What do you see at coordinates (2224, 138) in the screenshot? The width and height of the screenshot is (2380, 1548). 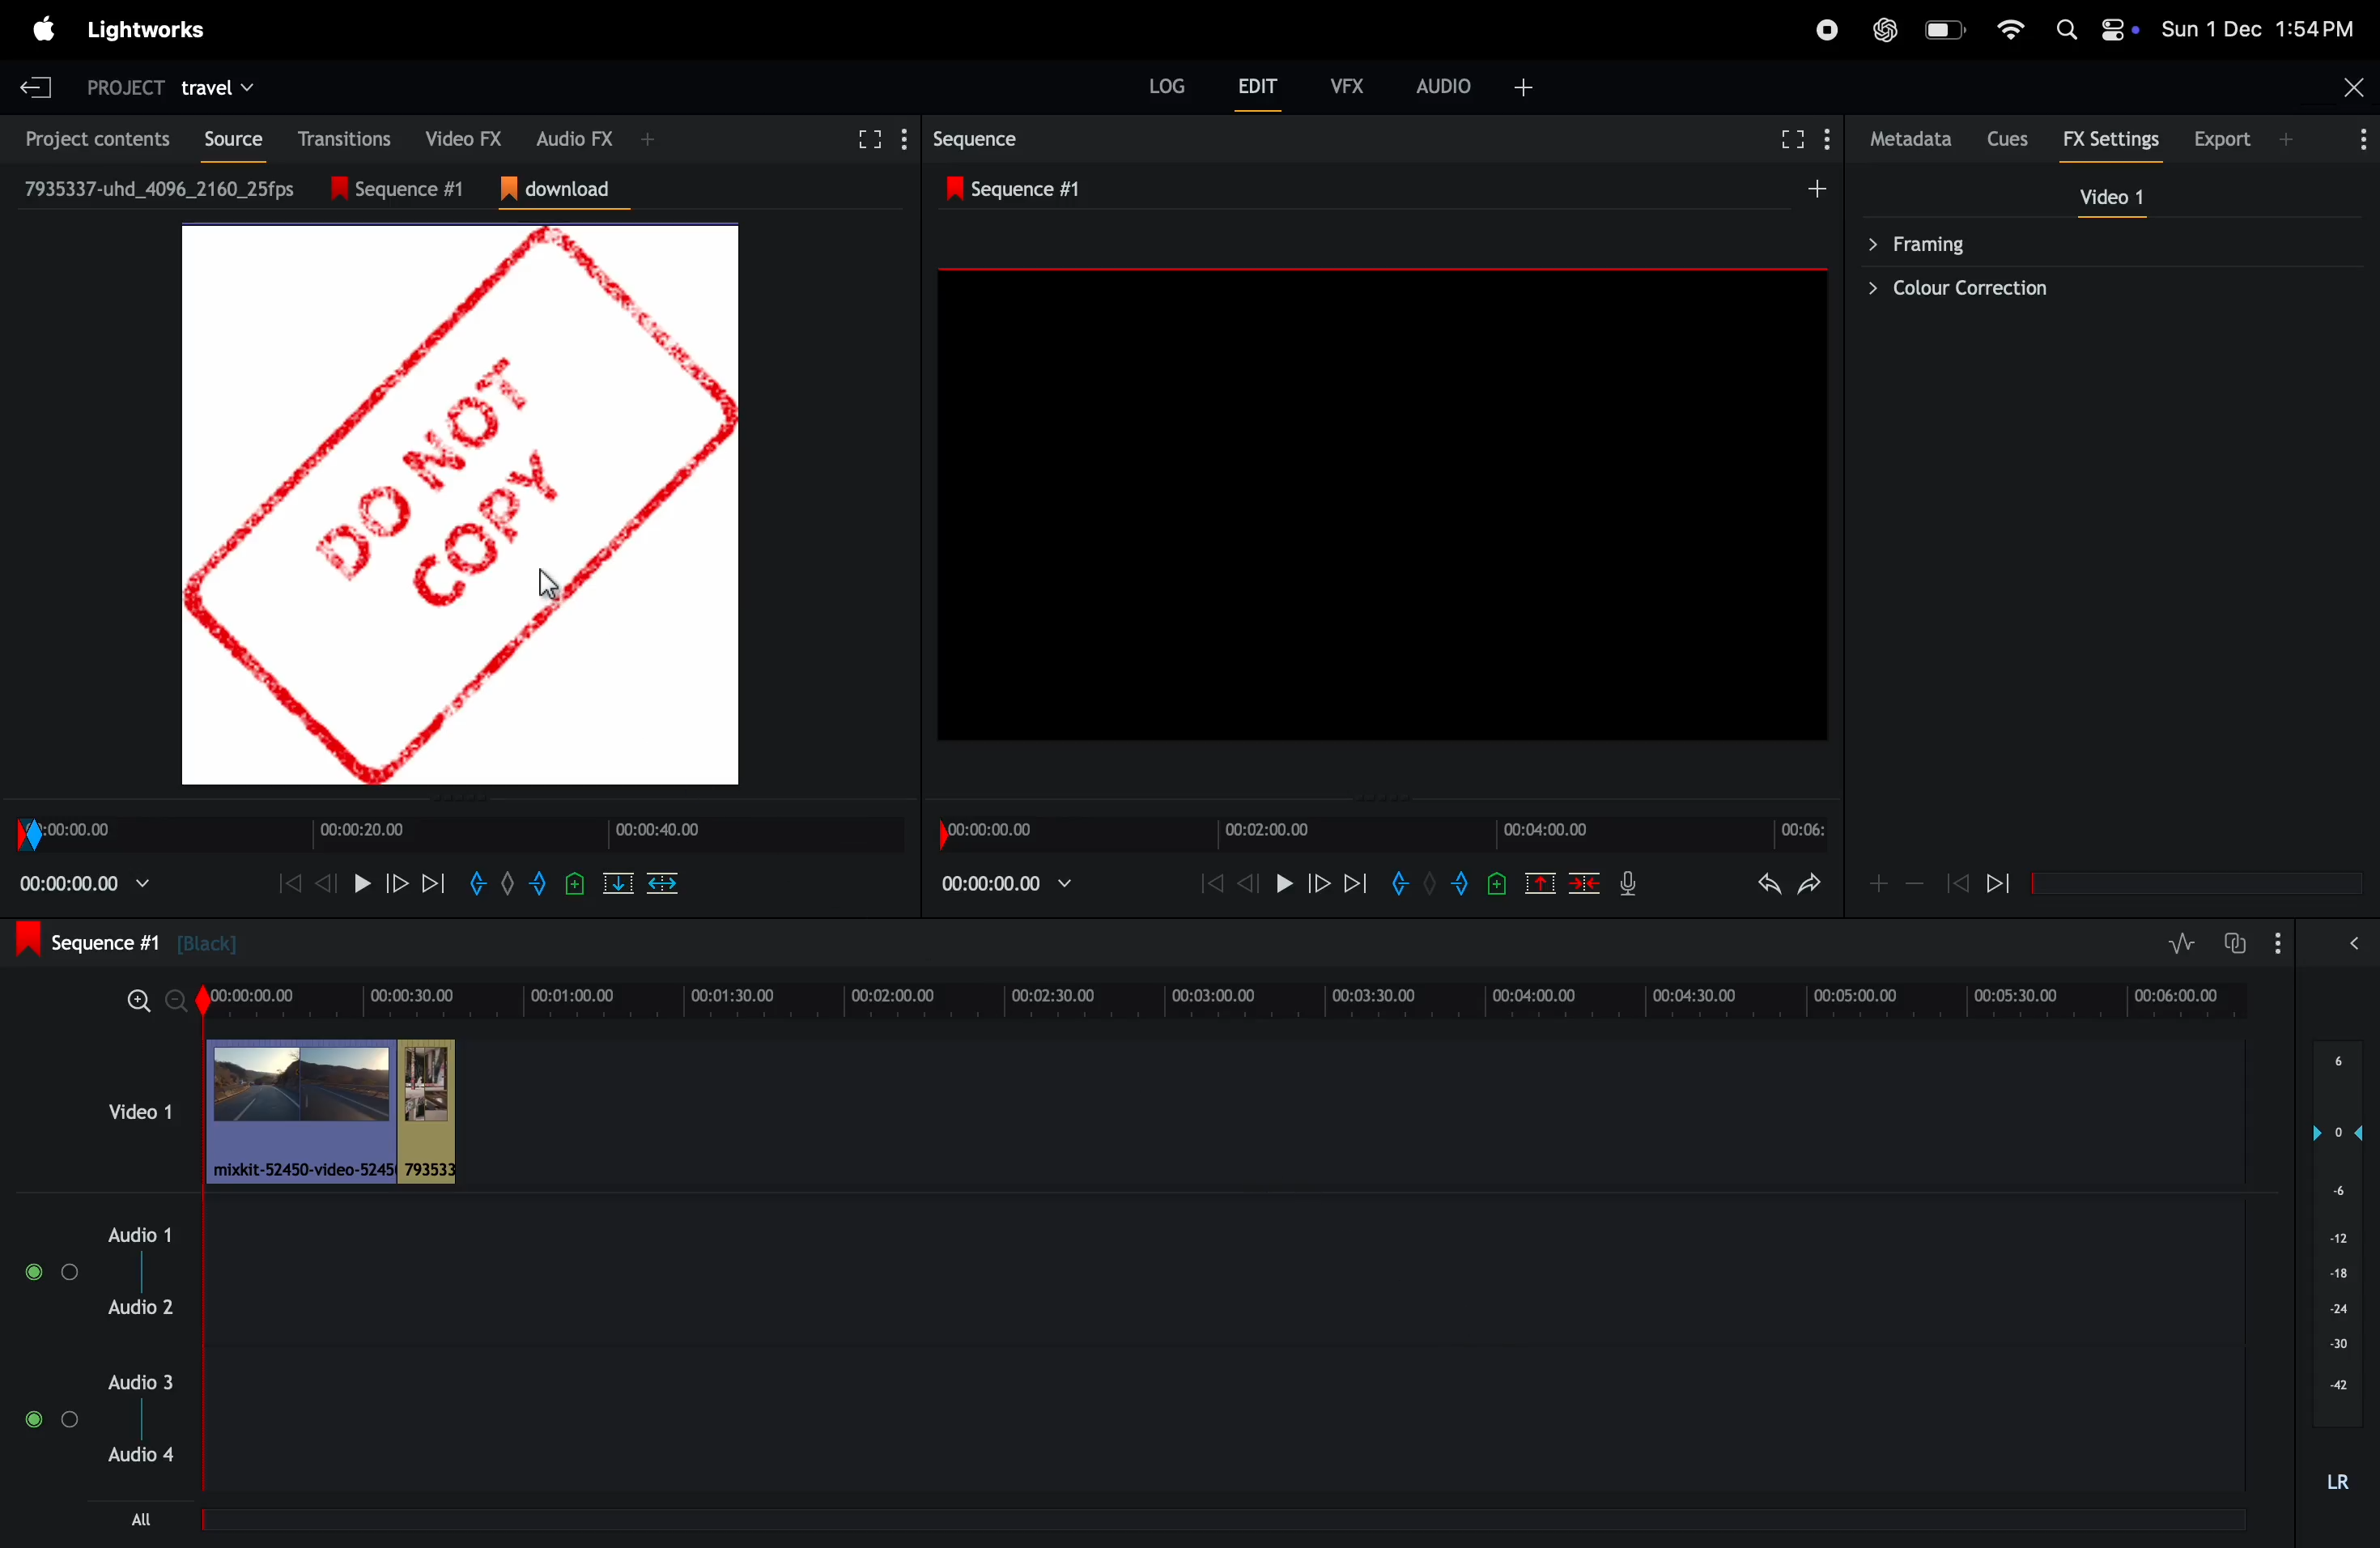 I see `export` at bounding box center [2224, 138].